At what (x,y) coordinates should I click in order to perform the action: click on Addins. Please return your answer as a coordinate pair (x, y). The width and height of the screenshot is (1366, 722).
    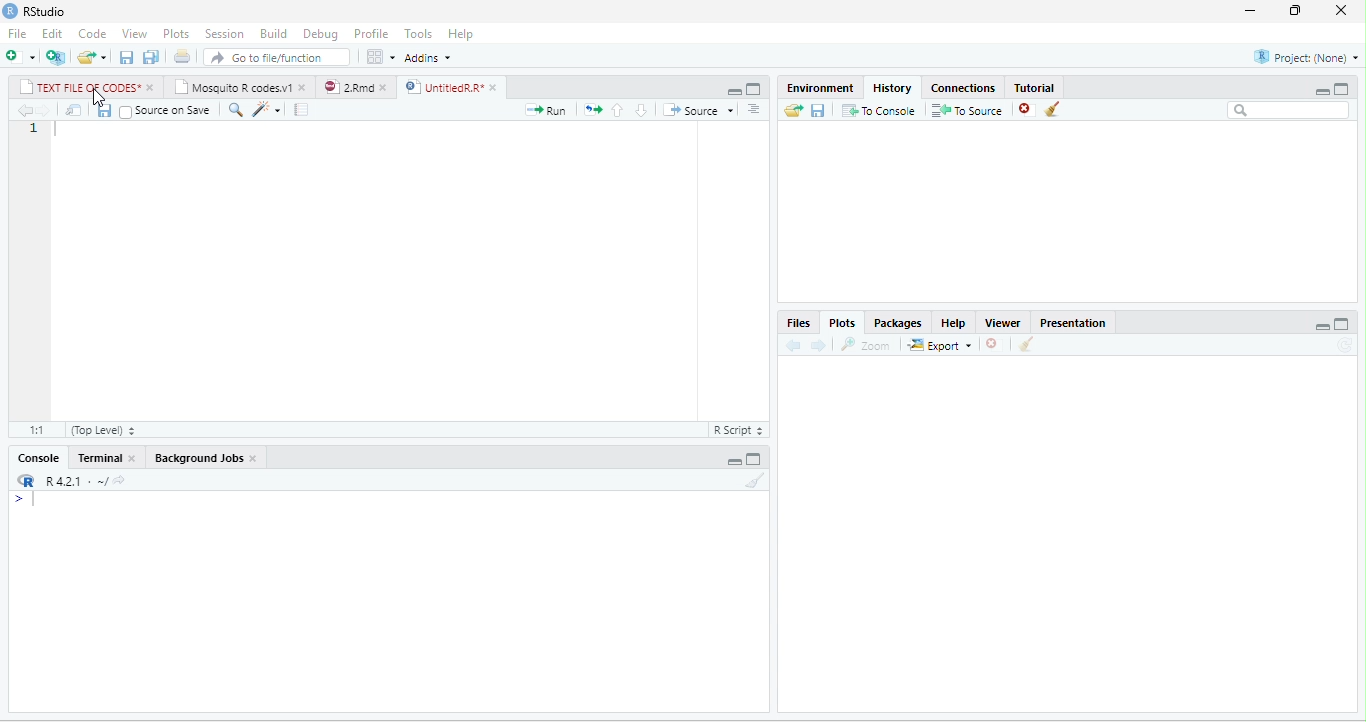
    Looking at the image, I should click on (428, 58).